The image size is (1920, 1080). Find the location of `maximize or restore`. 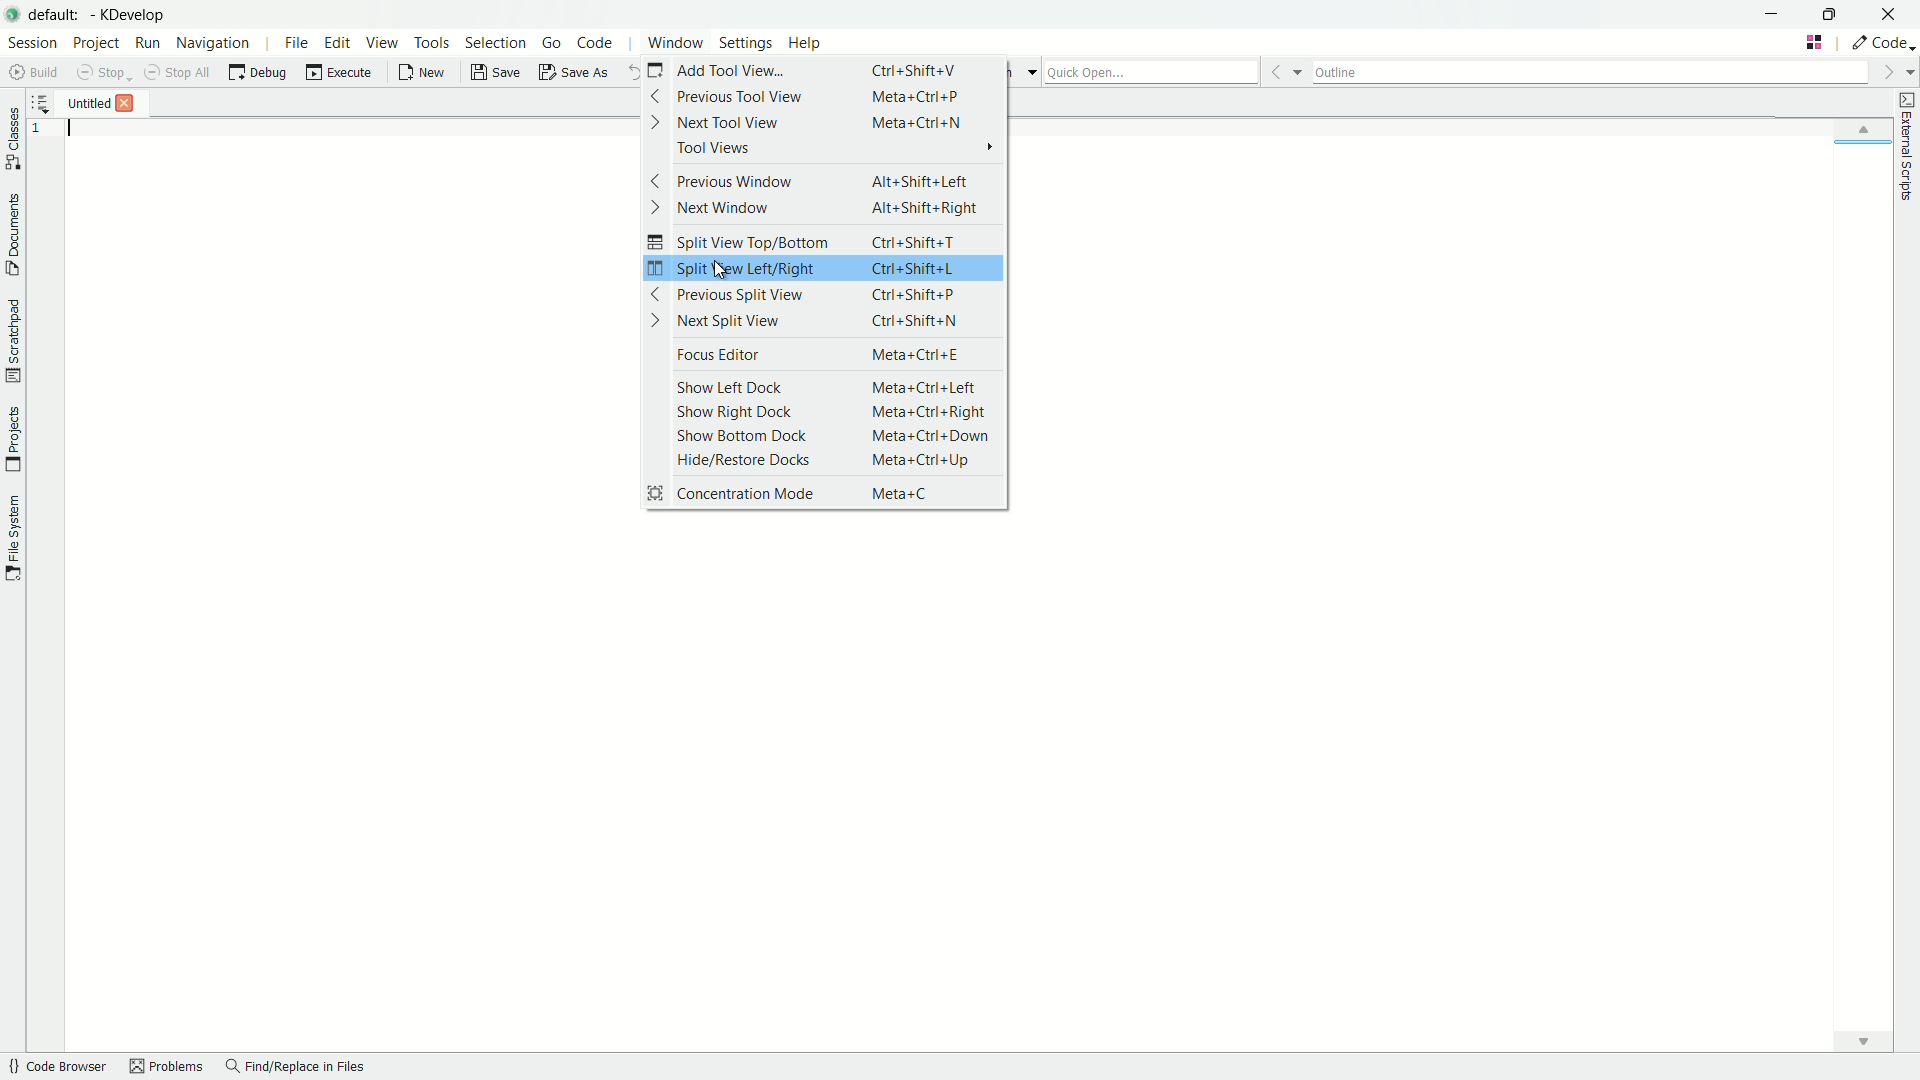

maximize or restore is located at coordinates (1833, 14).